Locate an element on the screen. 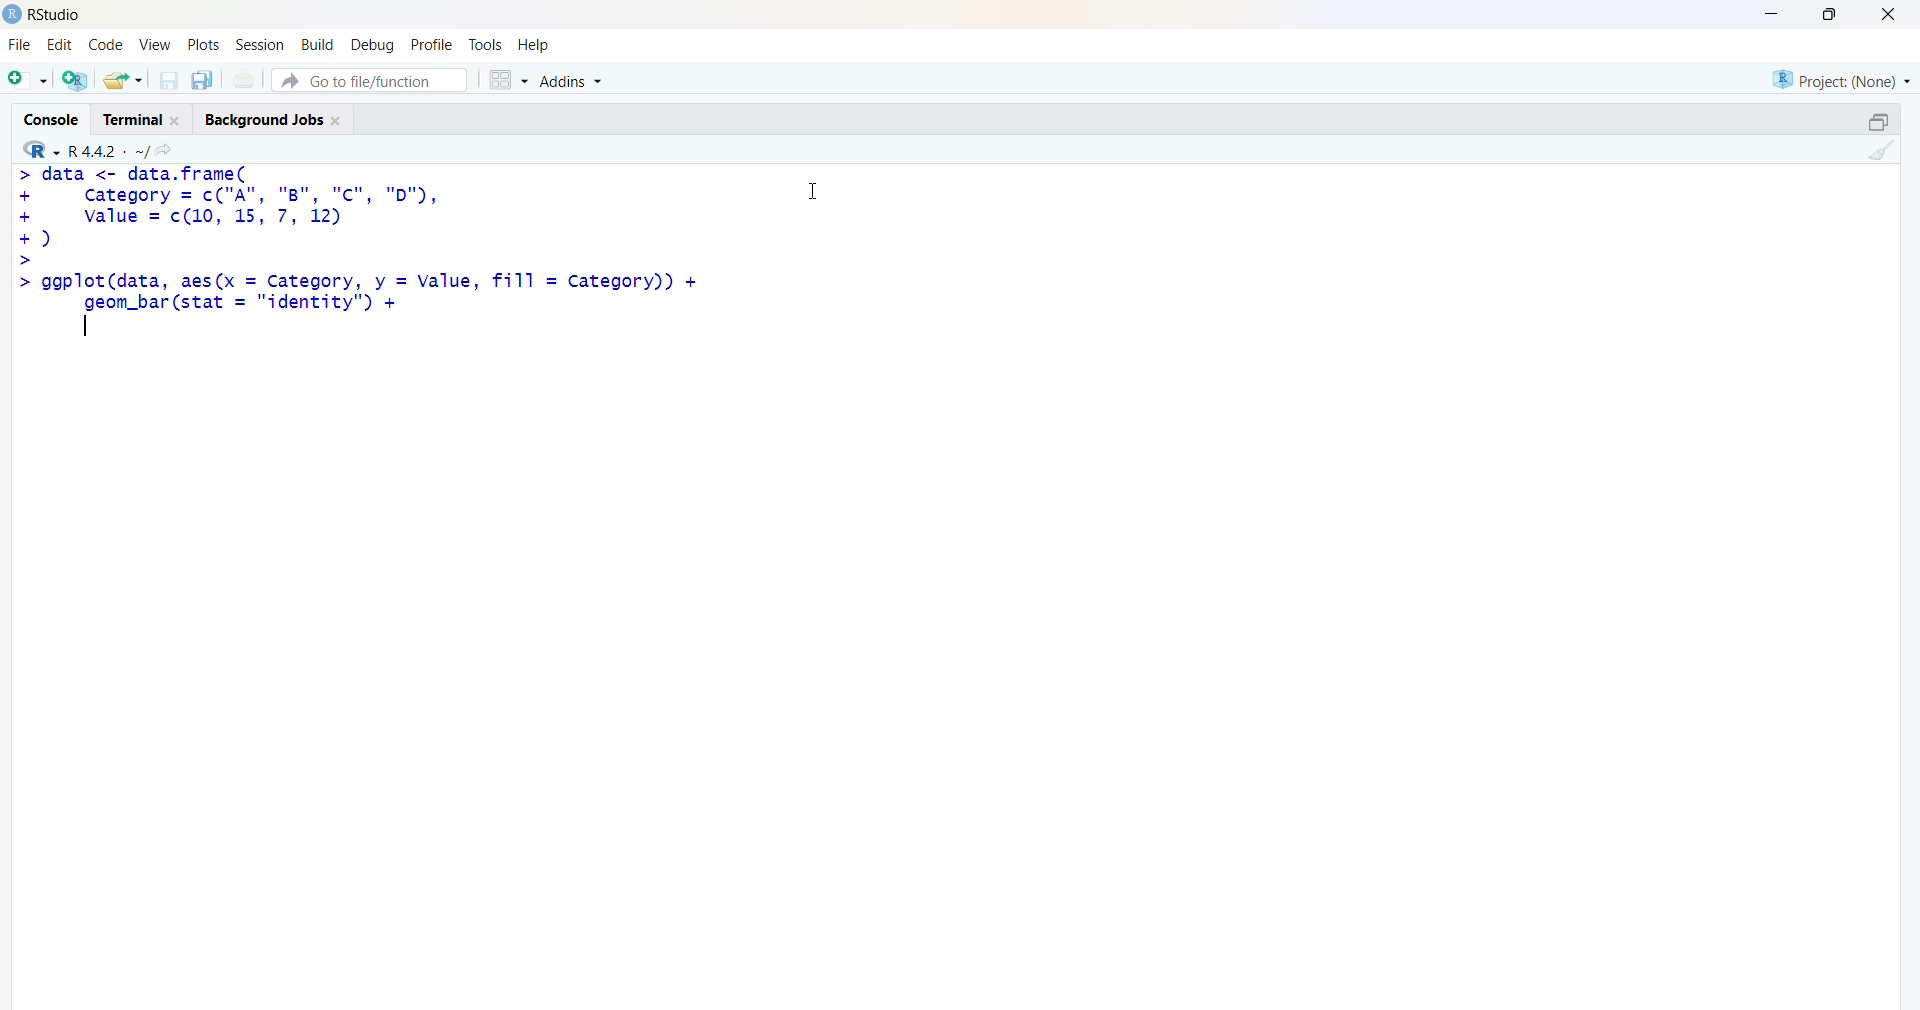 The height and width of the screenshot is (1010, 1920). open an existing file is located at coordinates (122, 79).